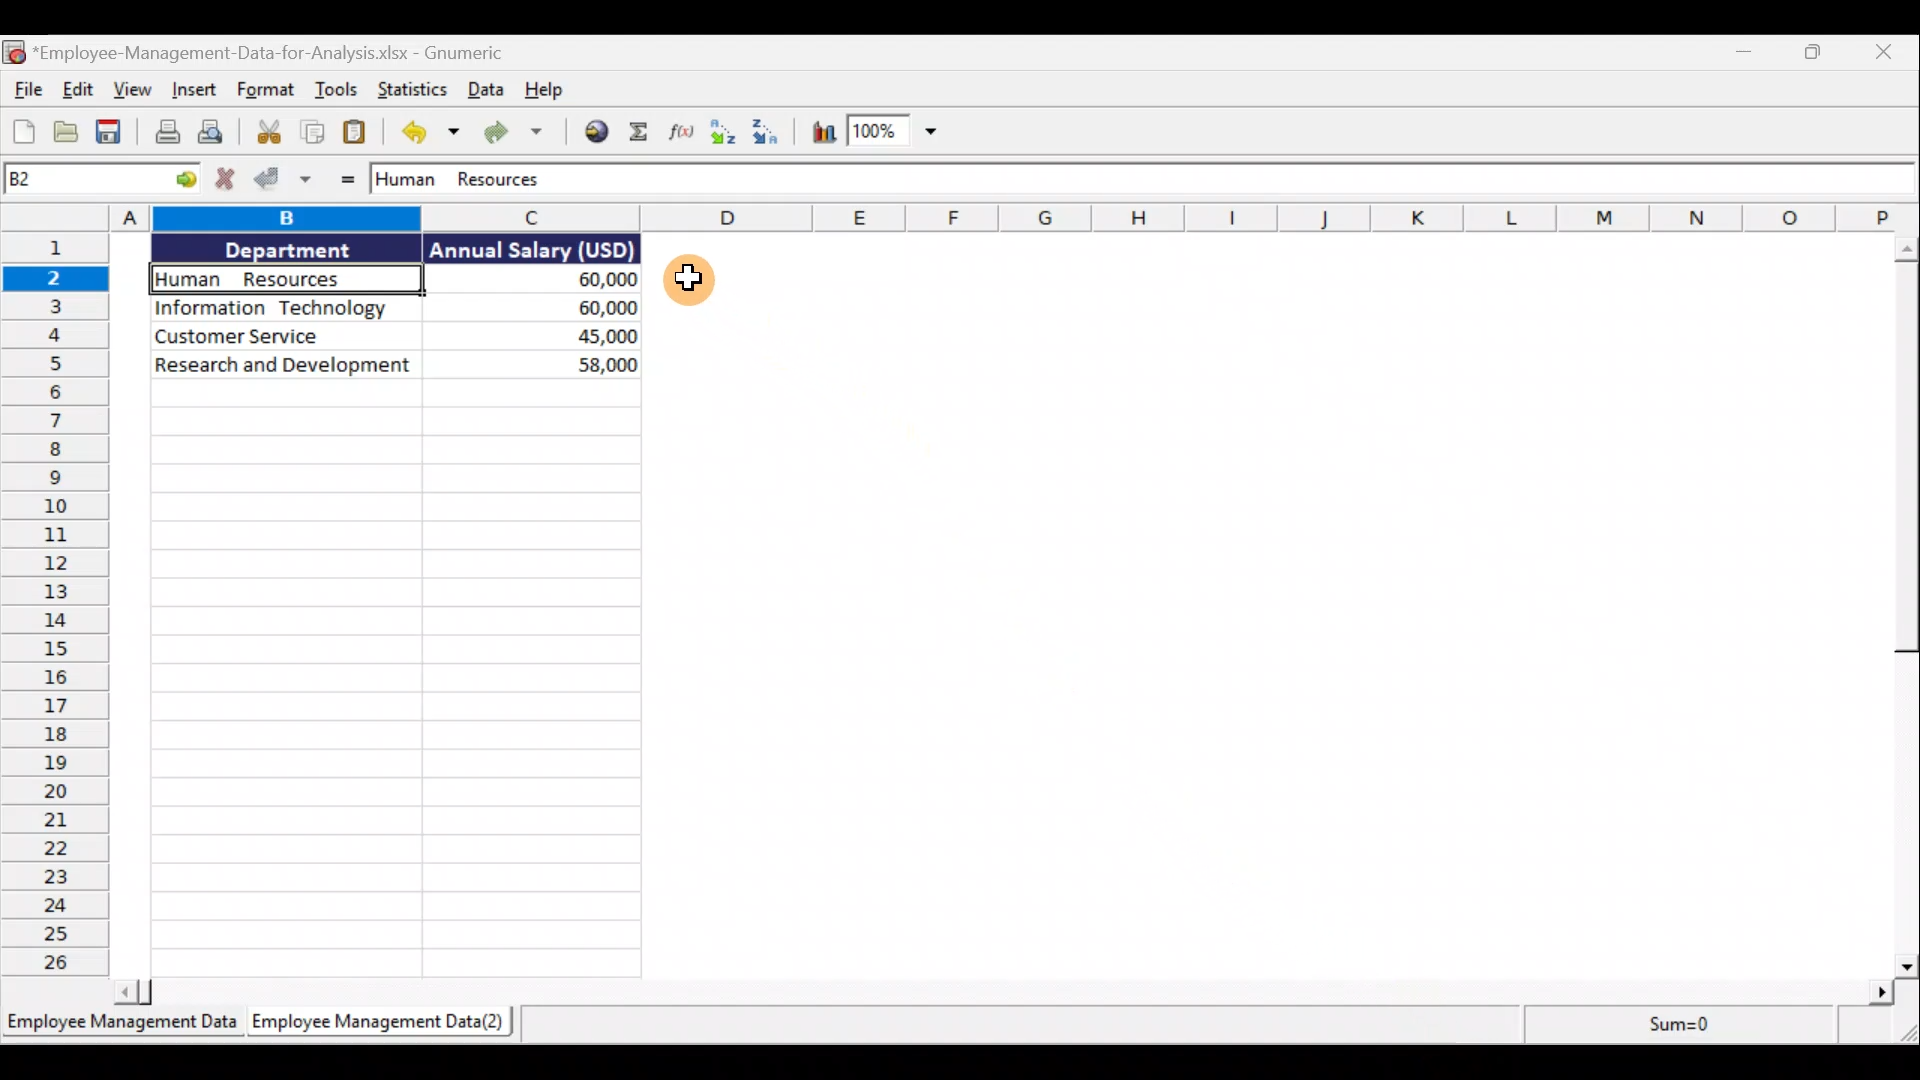 Image resolution: width=1920 pixels, height=1080 pixels. I want to click on Cut the selection, so click(267, 132).